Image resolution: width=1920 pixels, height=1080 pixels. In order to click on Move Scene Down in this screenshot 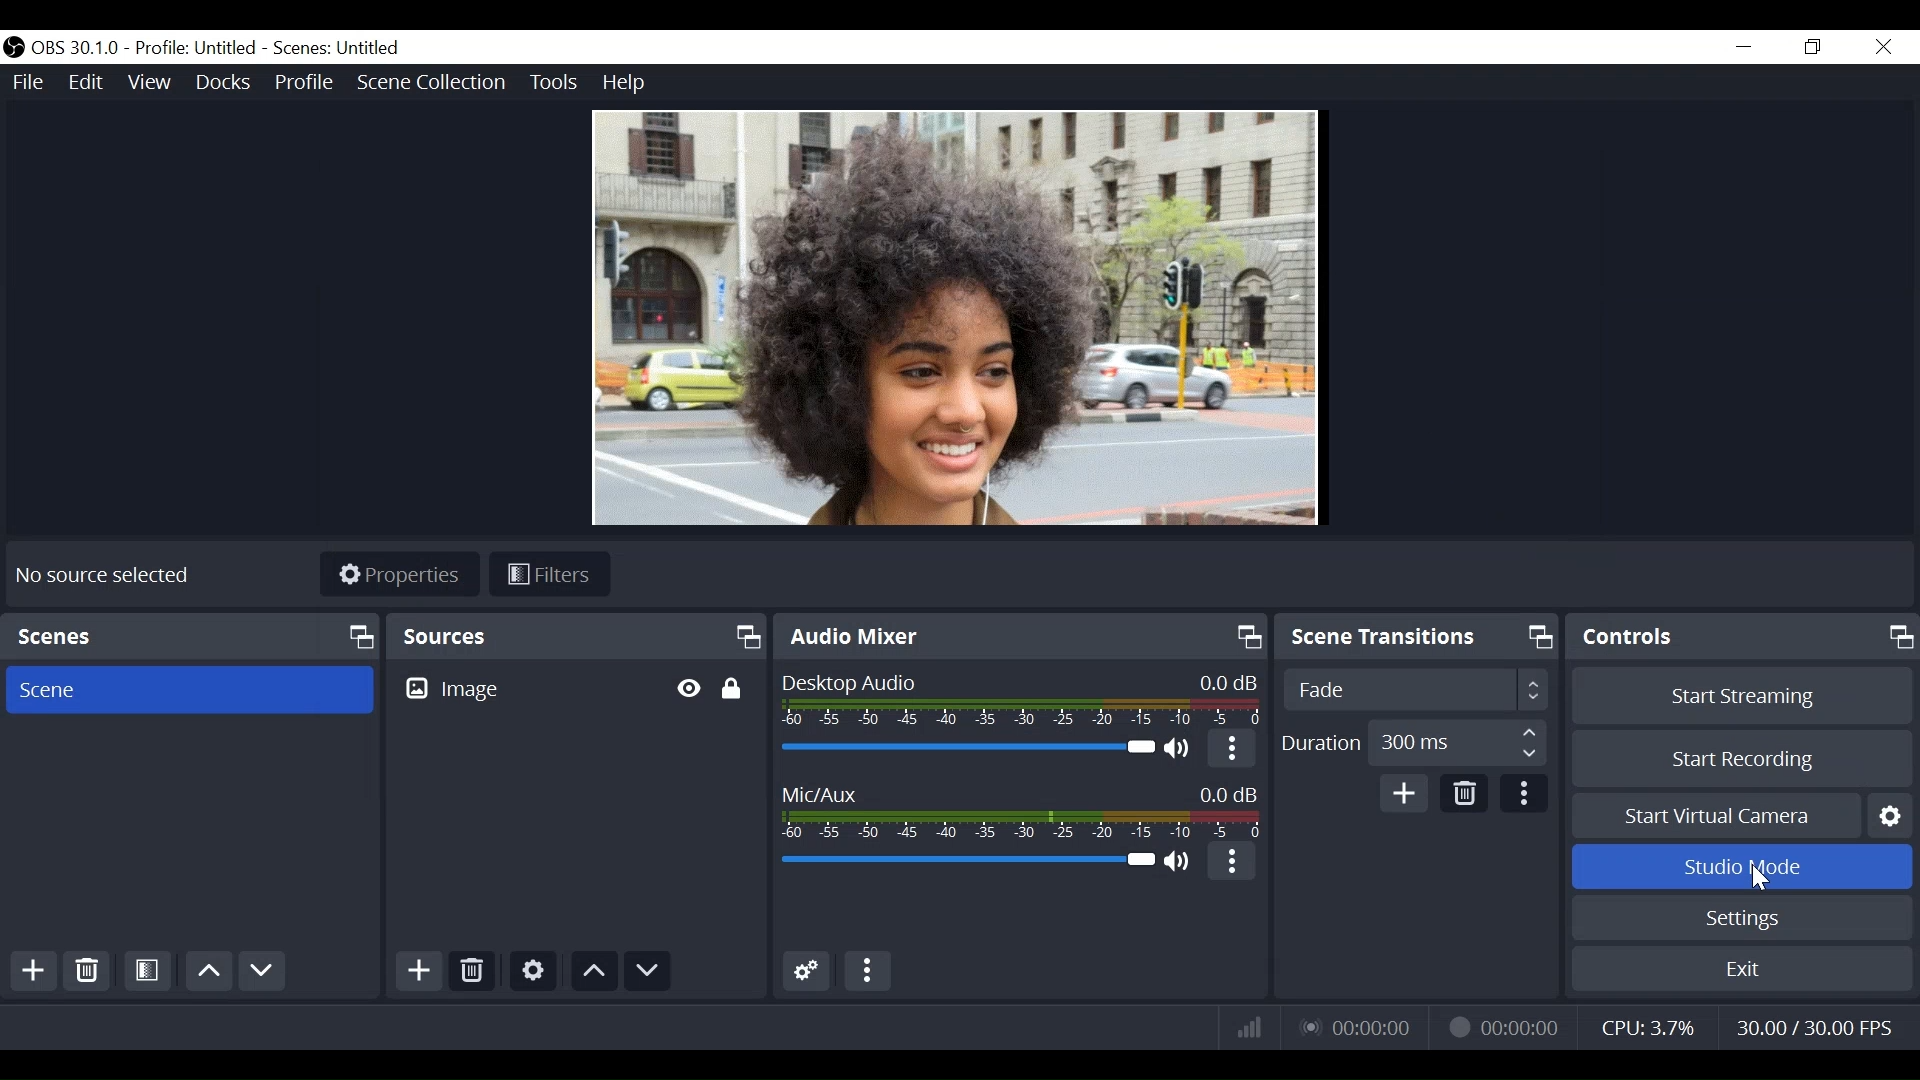, I will do `click(267, 975)`.